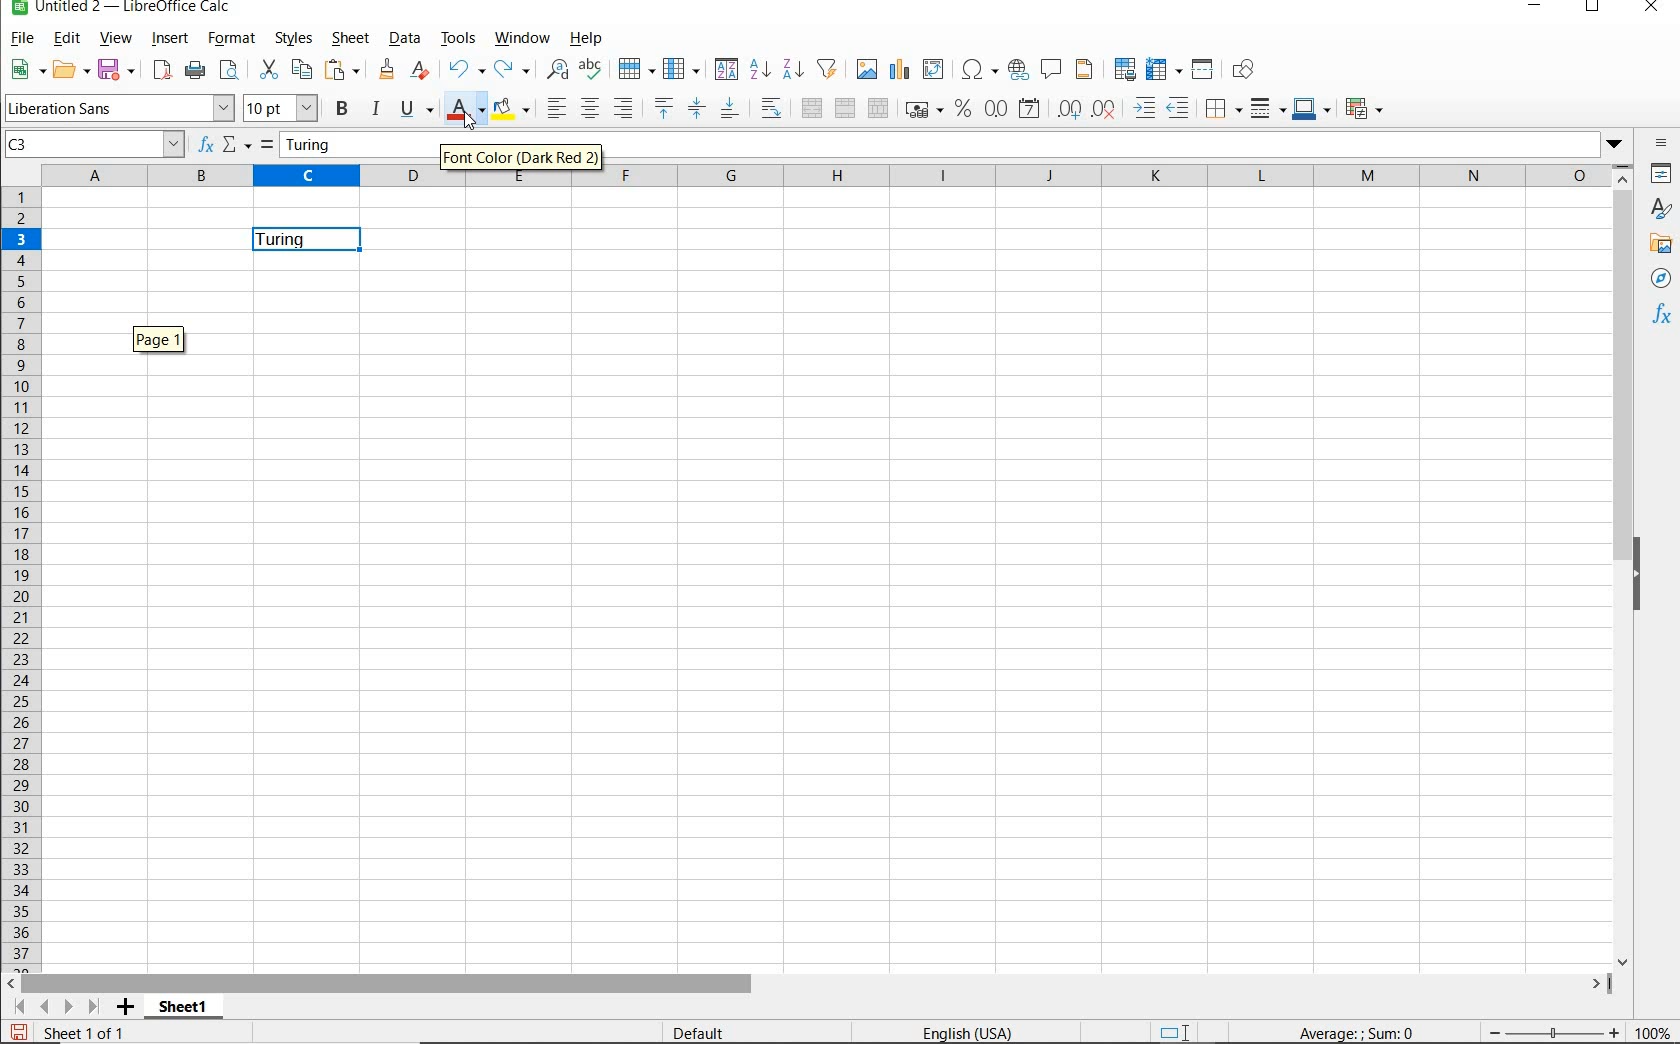 The height and width of the screenshot is (1044, 1680). I want to click on FUNCTION WIZARD, so click(207, 146).